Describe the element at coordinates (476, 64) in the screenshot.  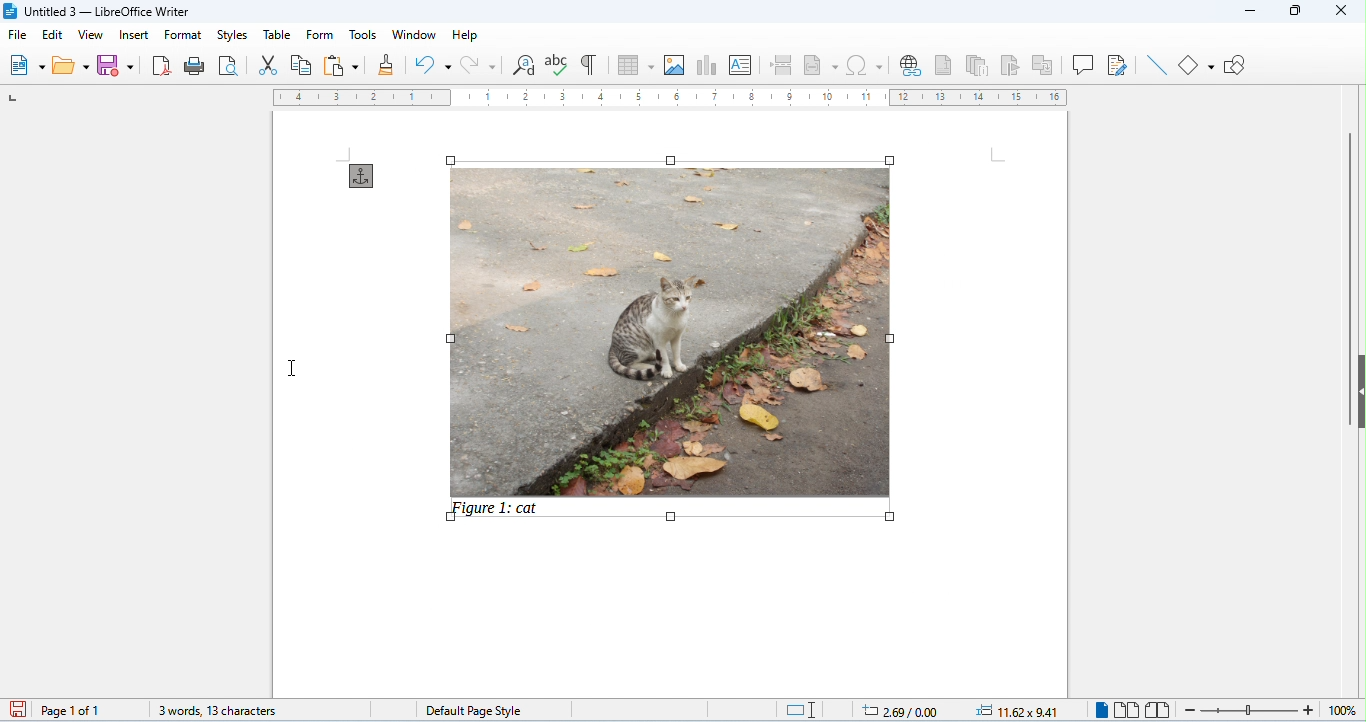
I see `redo` at that location.